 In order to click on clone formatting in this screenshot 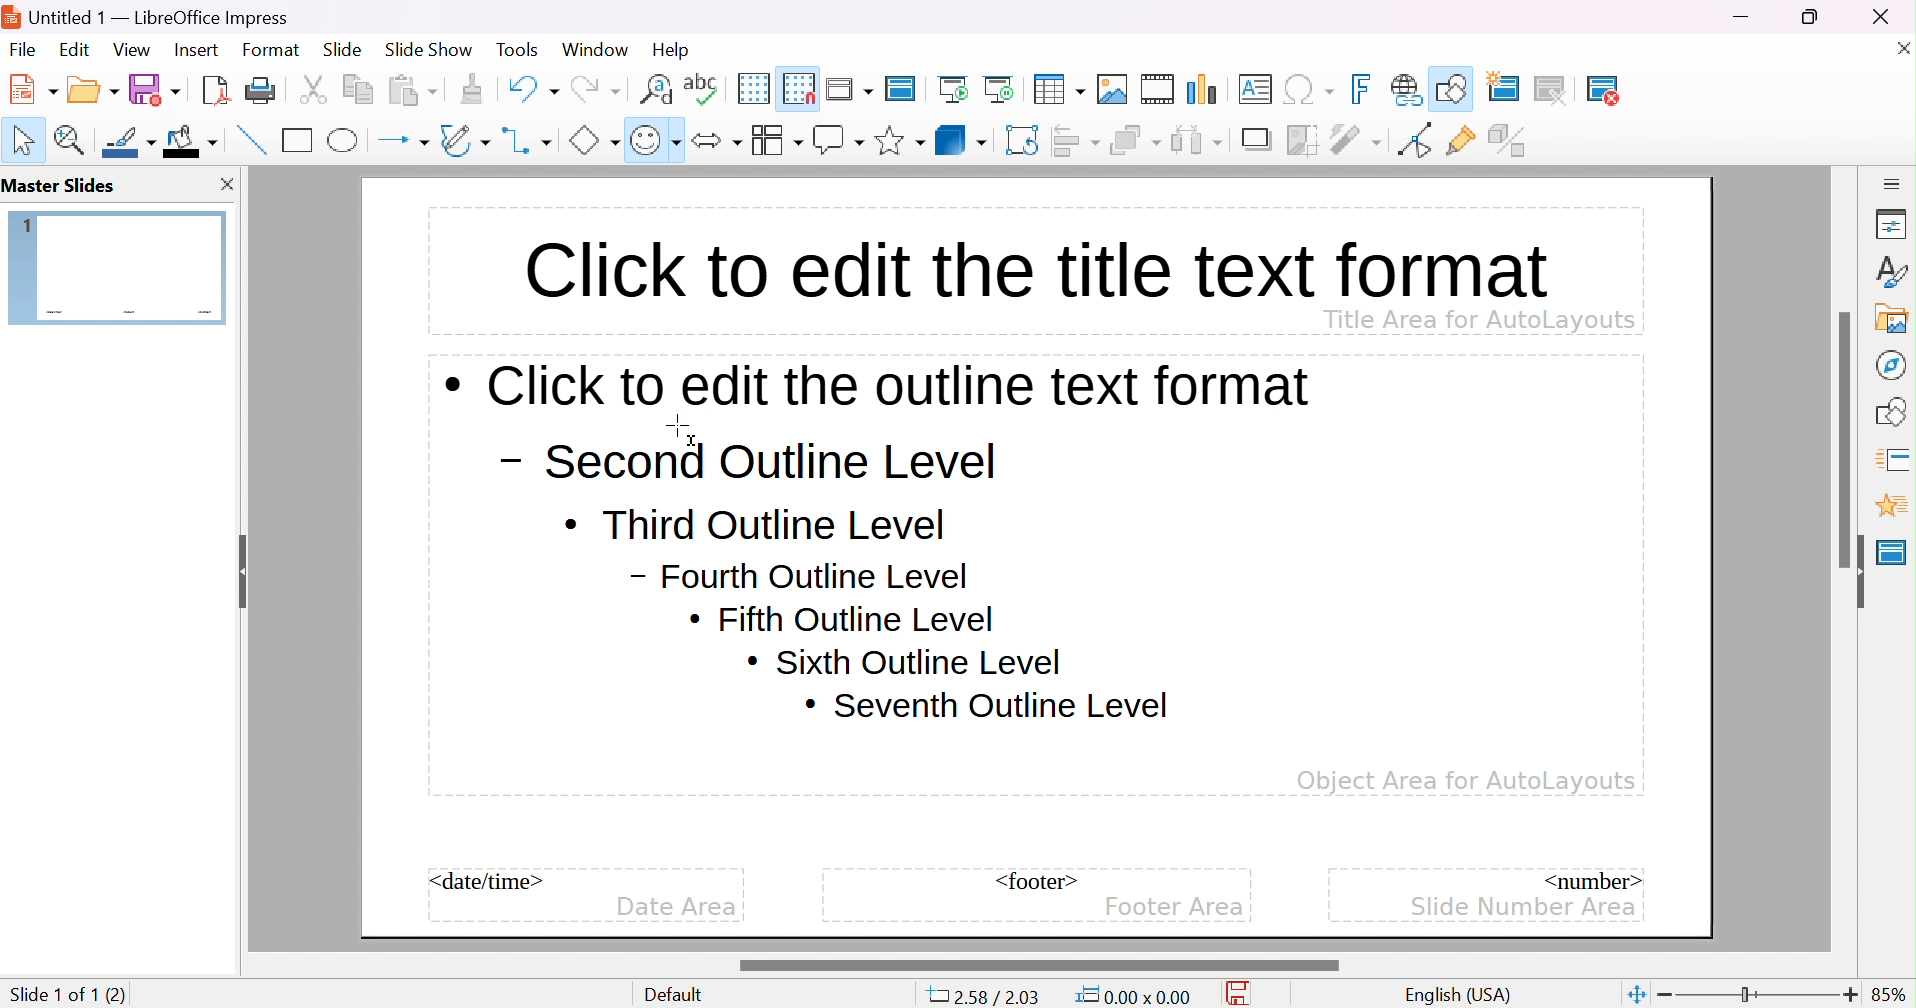, I will do `click(472, 89)`.